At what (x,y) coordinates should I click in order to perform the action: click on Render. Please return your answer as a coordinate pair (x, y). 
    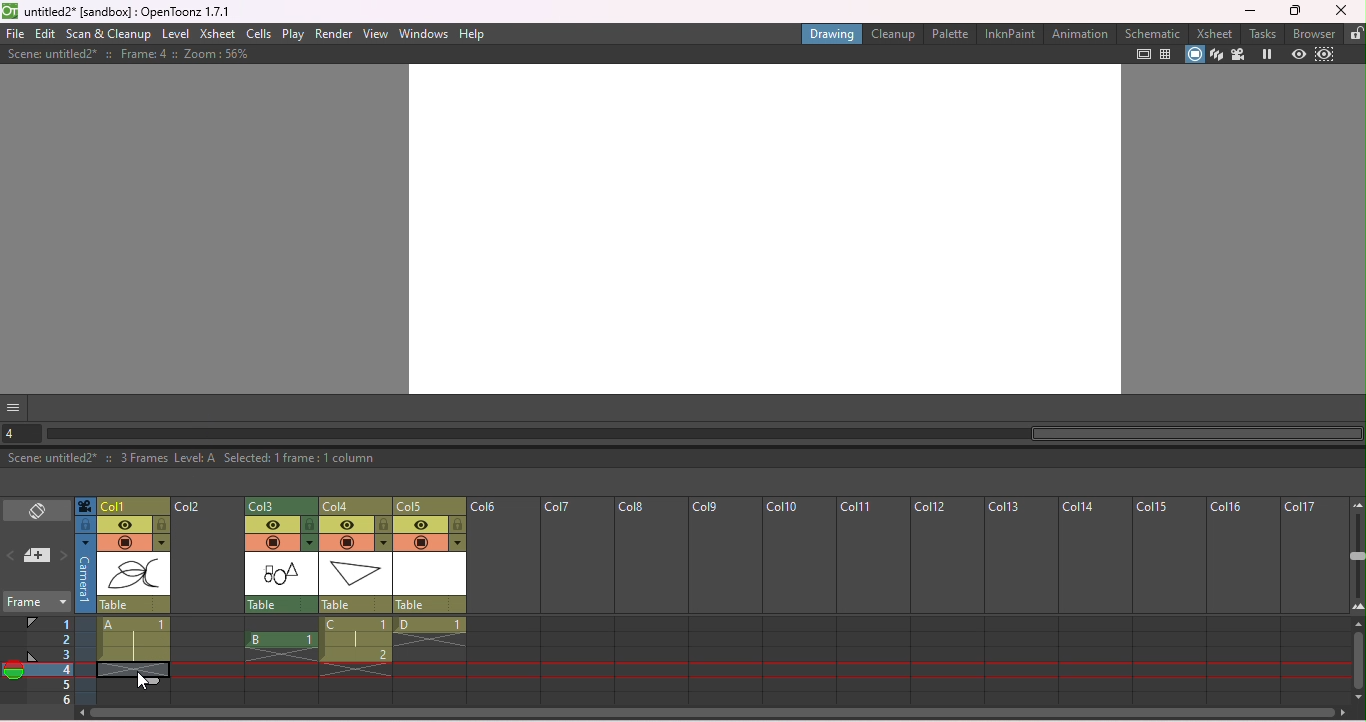
    Looking at the image, I should click on (333, 34).